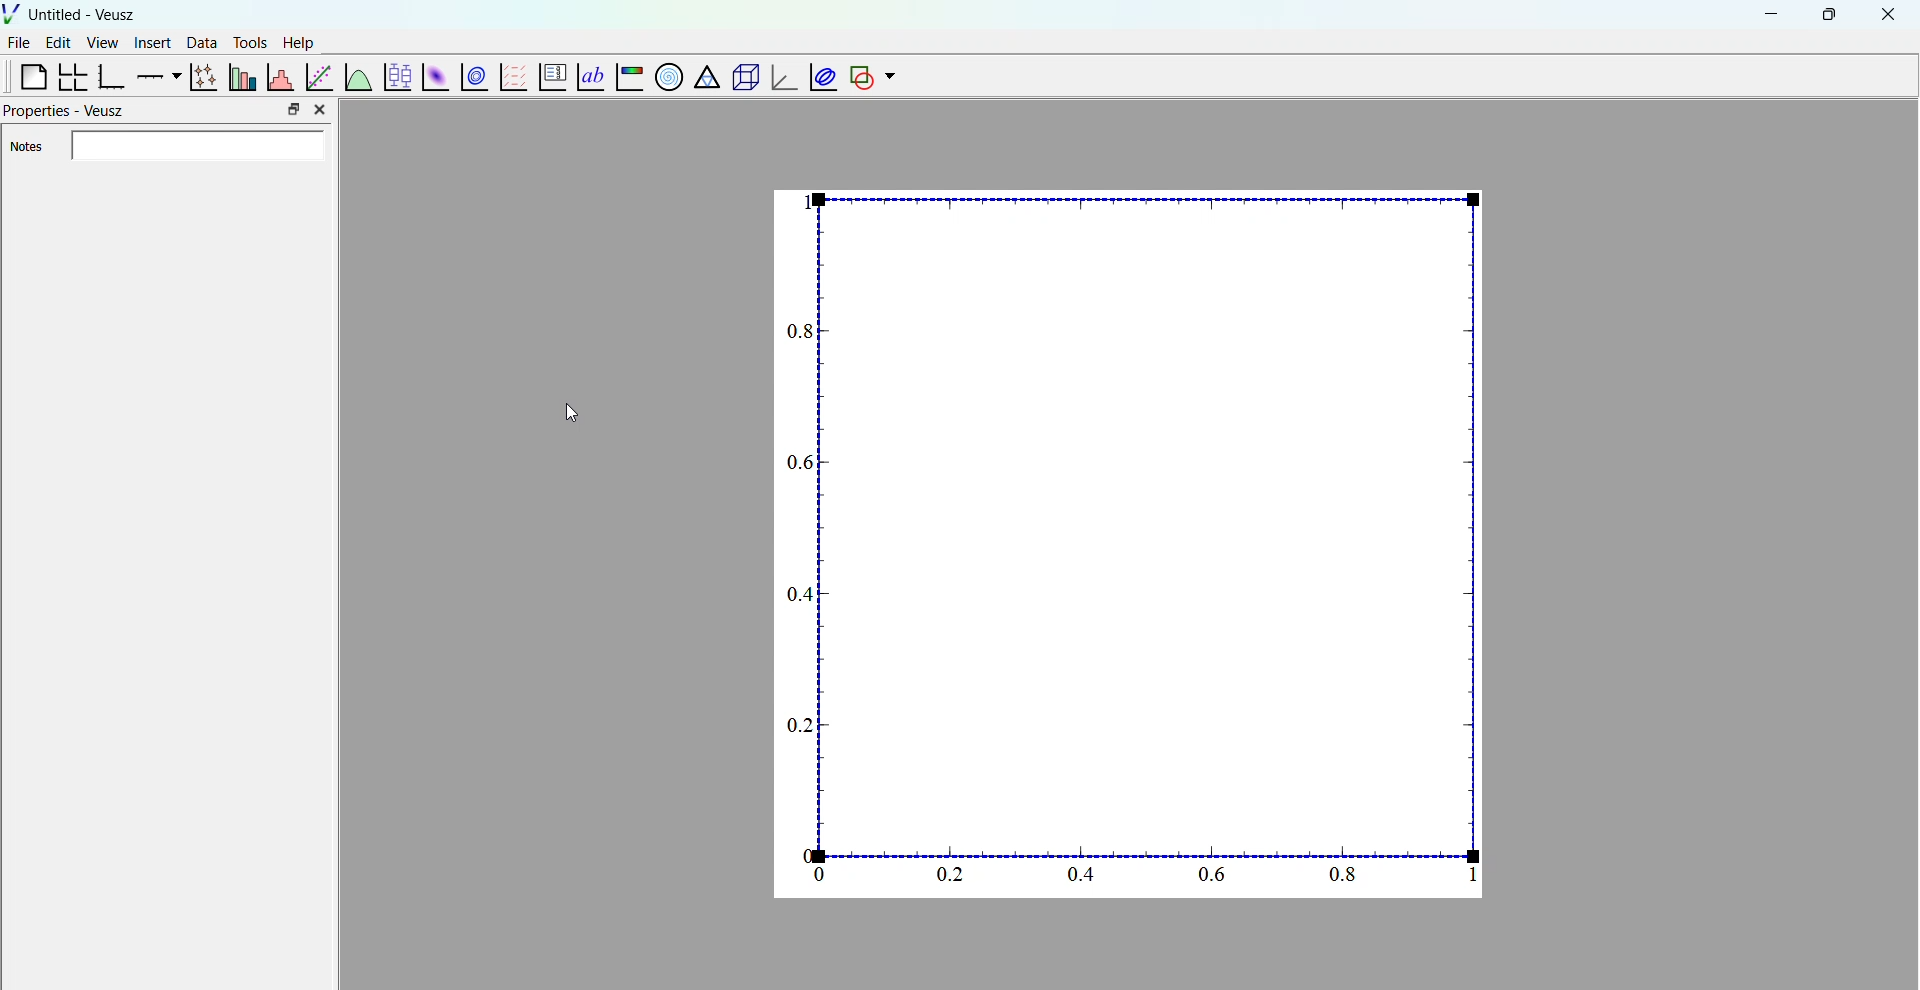 Image resolution: width=1920 pixels, height=990 pixels. I want to click on maximize, so click(1827, 13).